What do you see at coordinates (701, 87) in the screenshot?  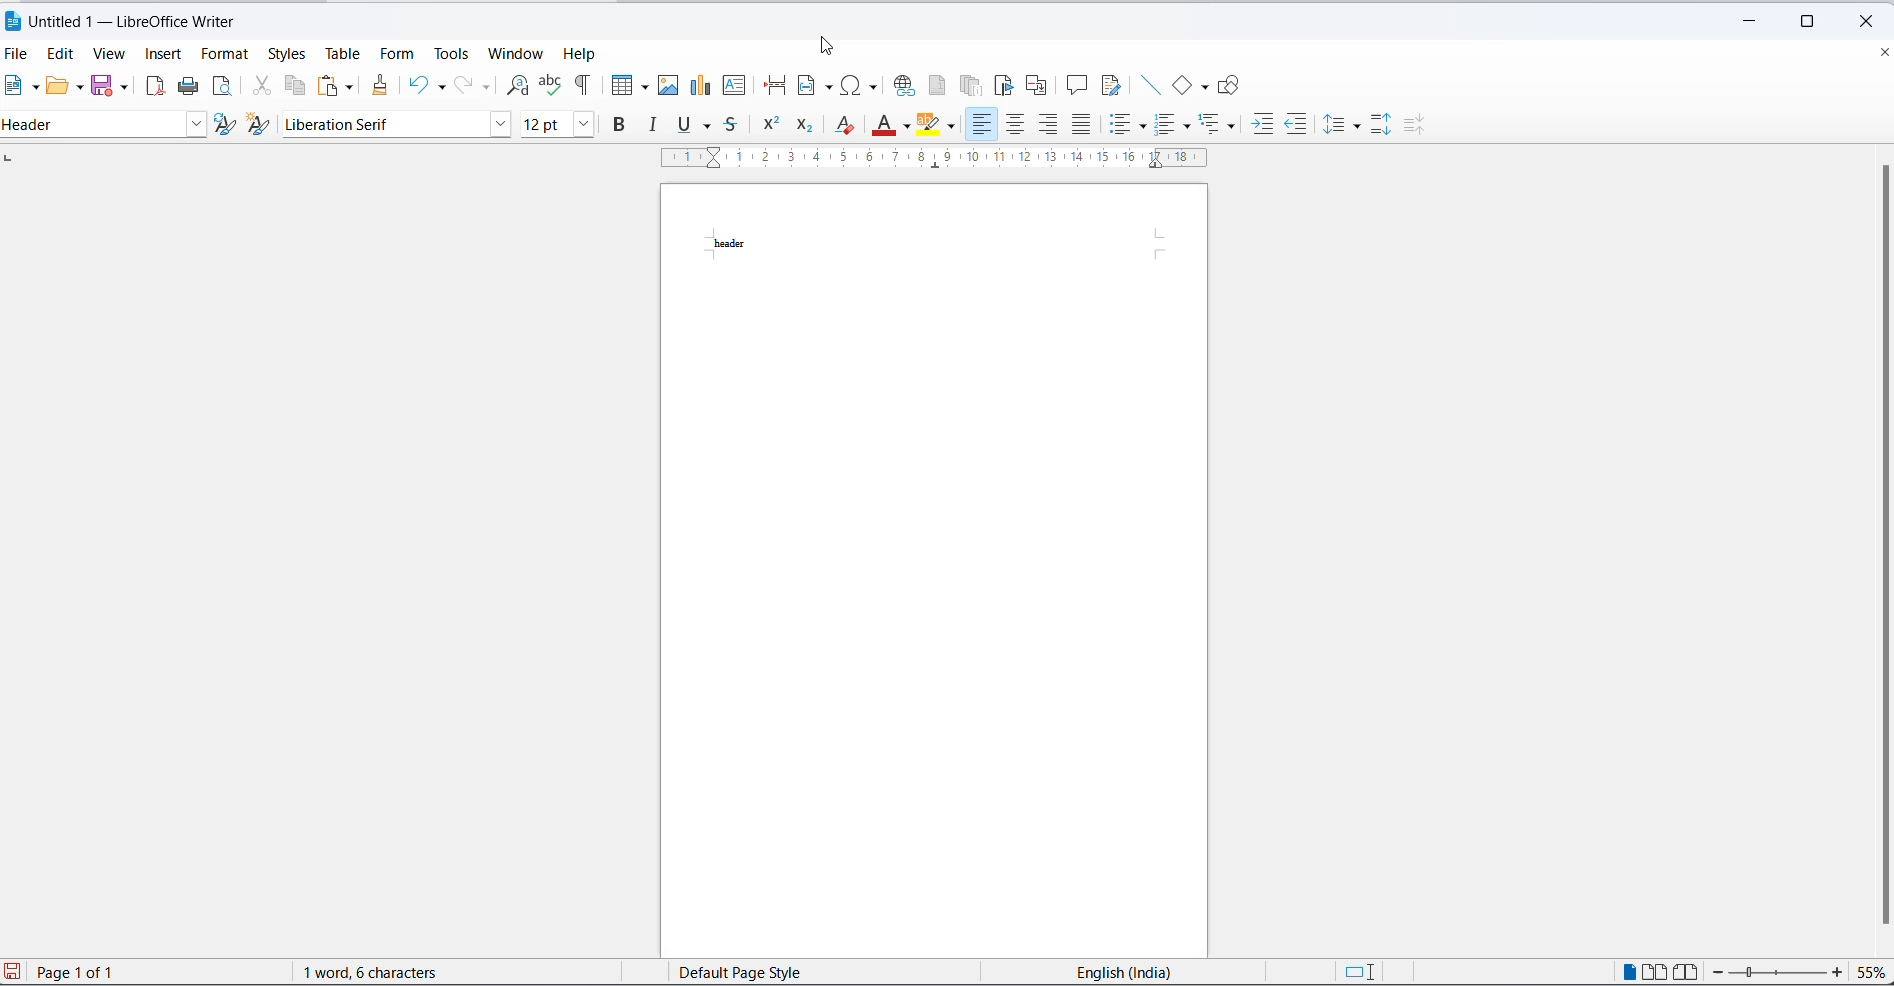 I see `insert chart` at bounding box center [701, 87].